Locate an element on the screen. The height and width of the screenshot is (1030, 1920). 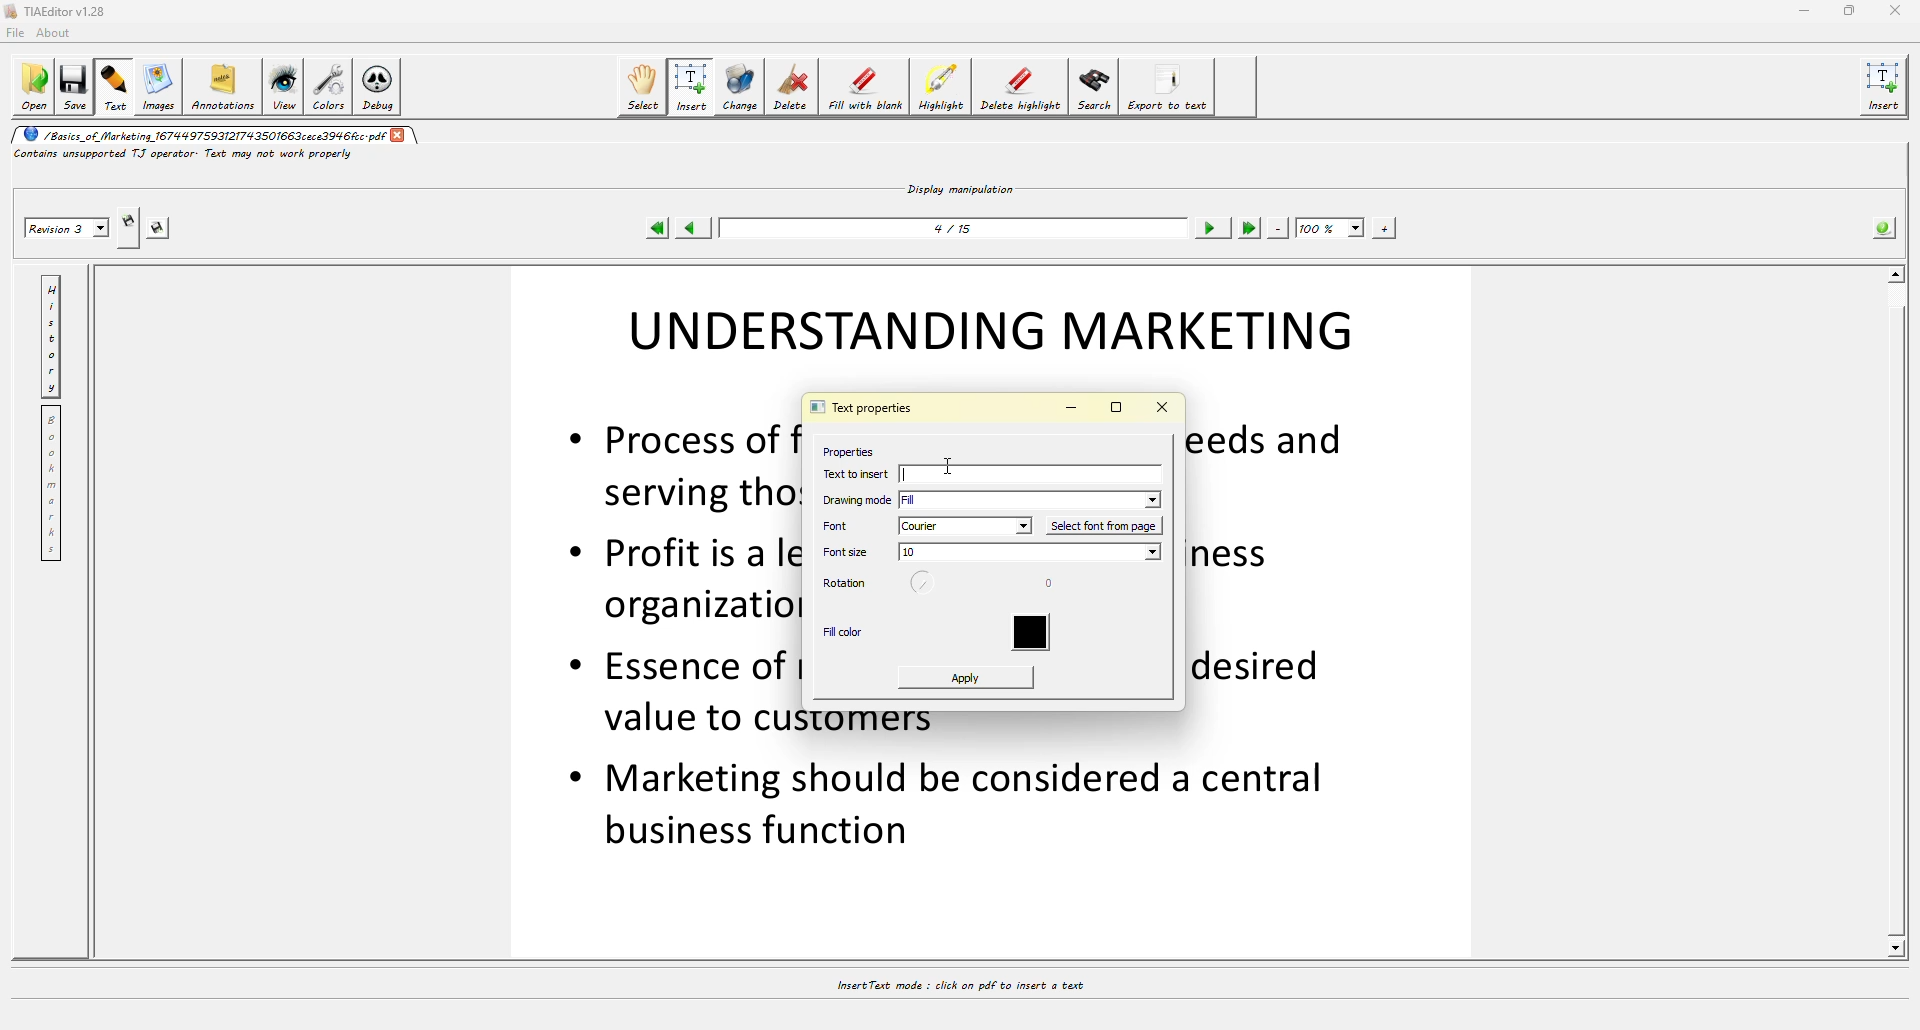
previous page is located at coordinates (696, 228).